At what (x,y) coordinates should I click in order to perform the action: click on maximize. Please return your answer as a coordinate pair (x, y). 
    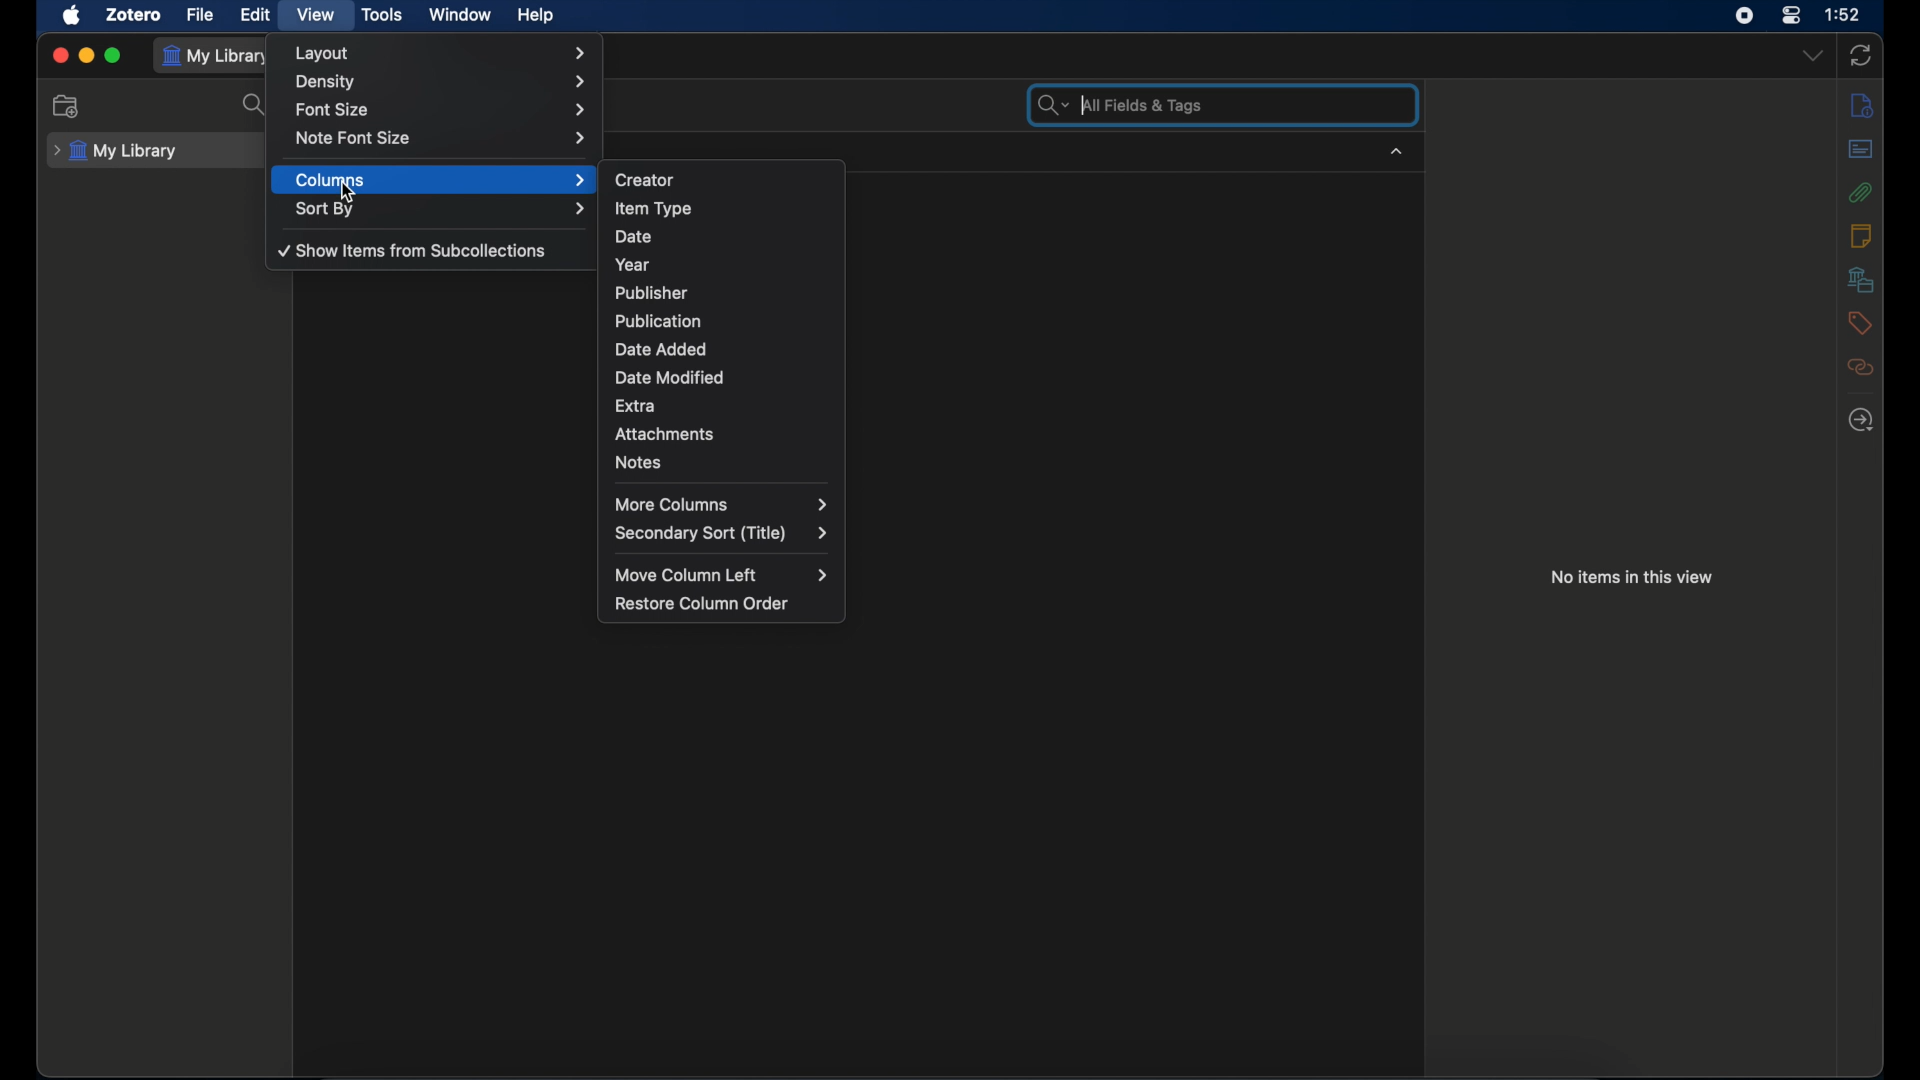
    Looking at the image, I should click on (114, 56).